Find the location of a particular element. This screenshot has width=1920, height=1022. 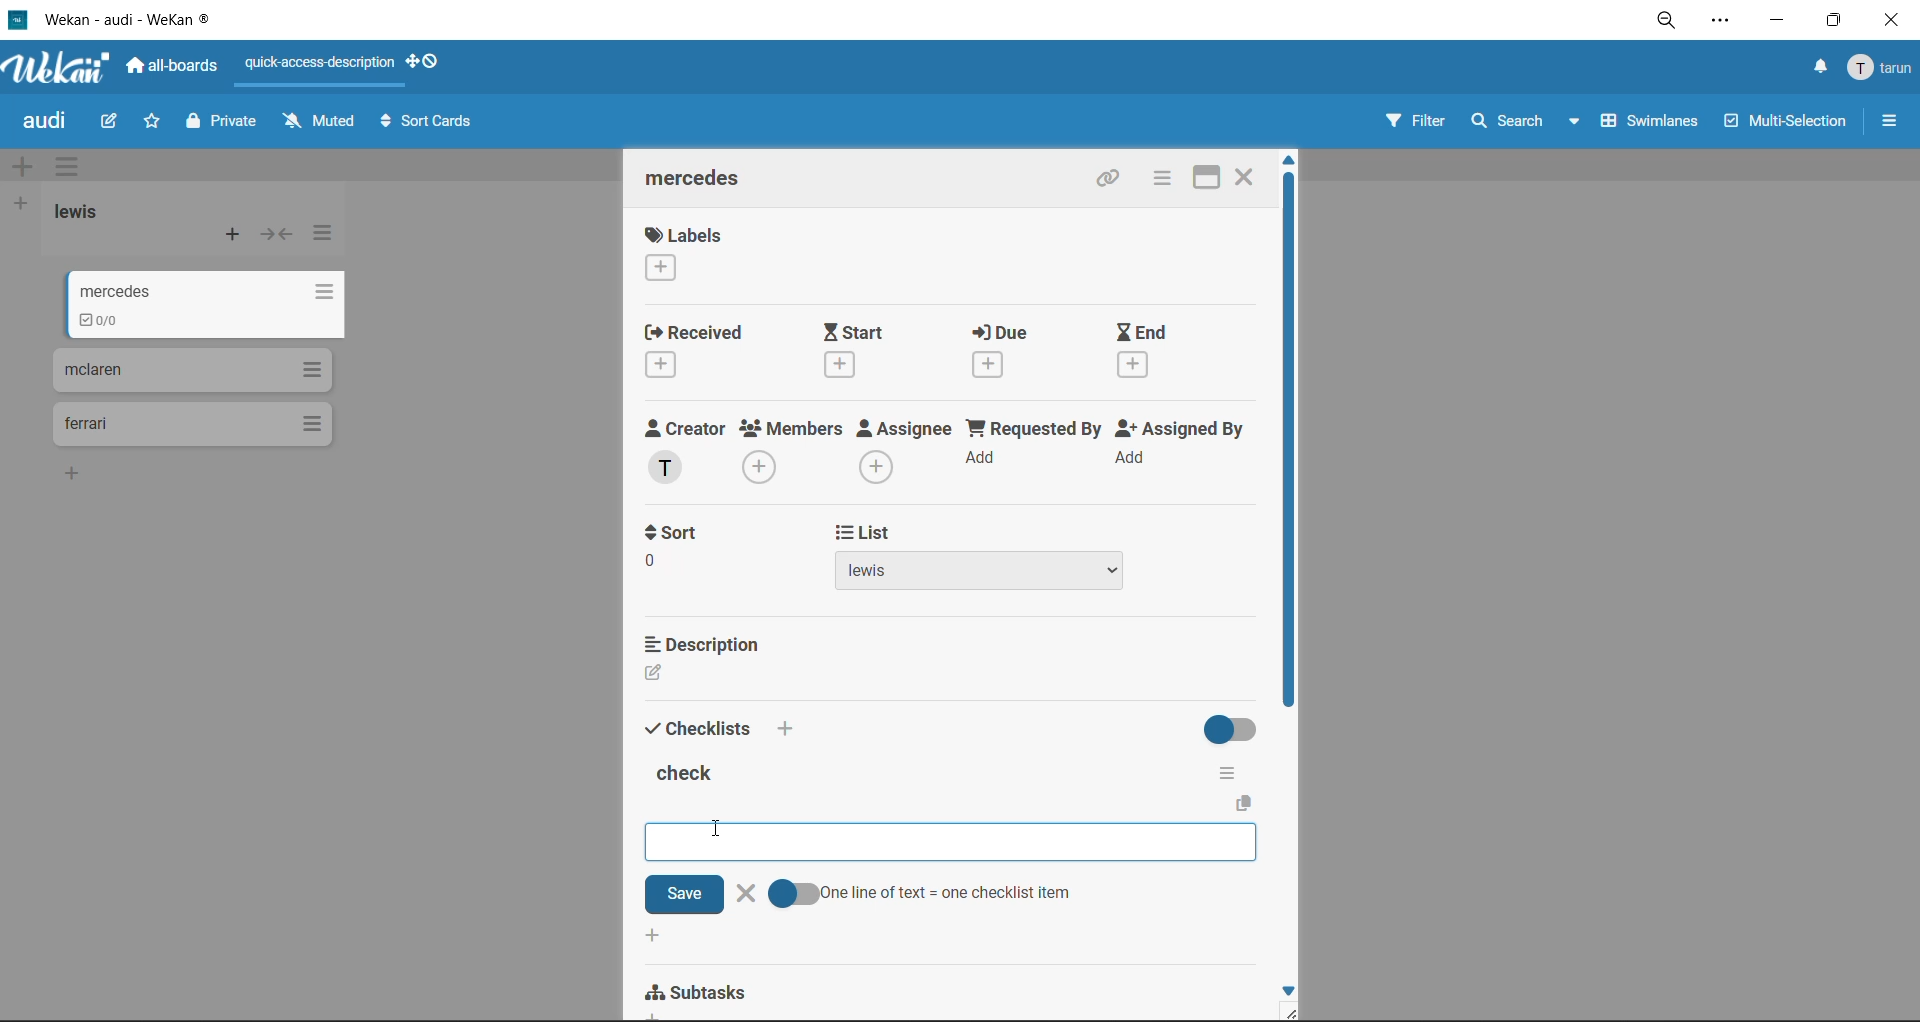

sort is located at coordinates (695, 572).